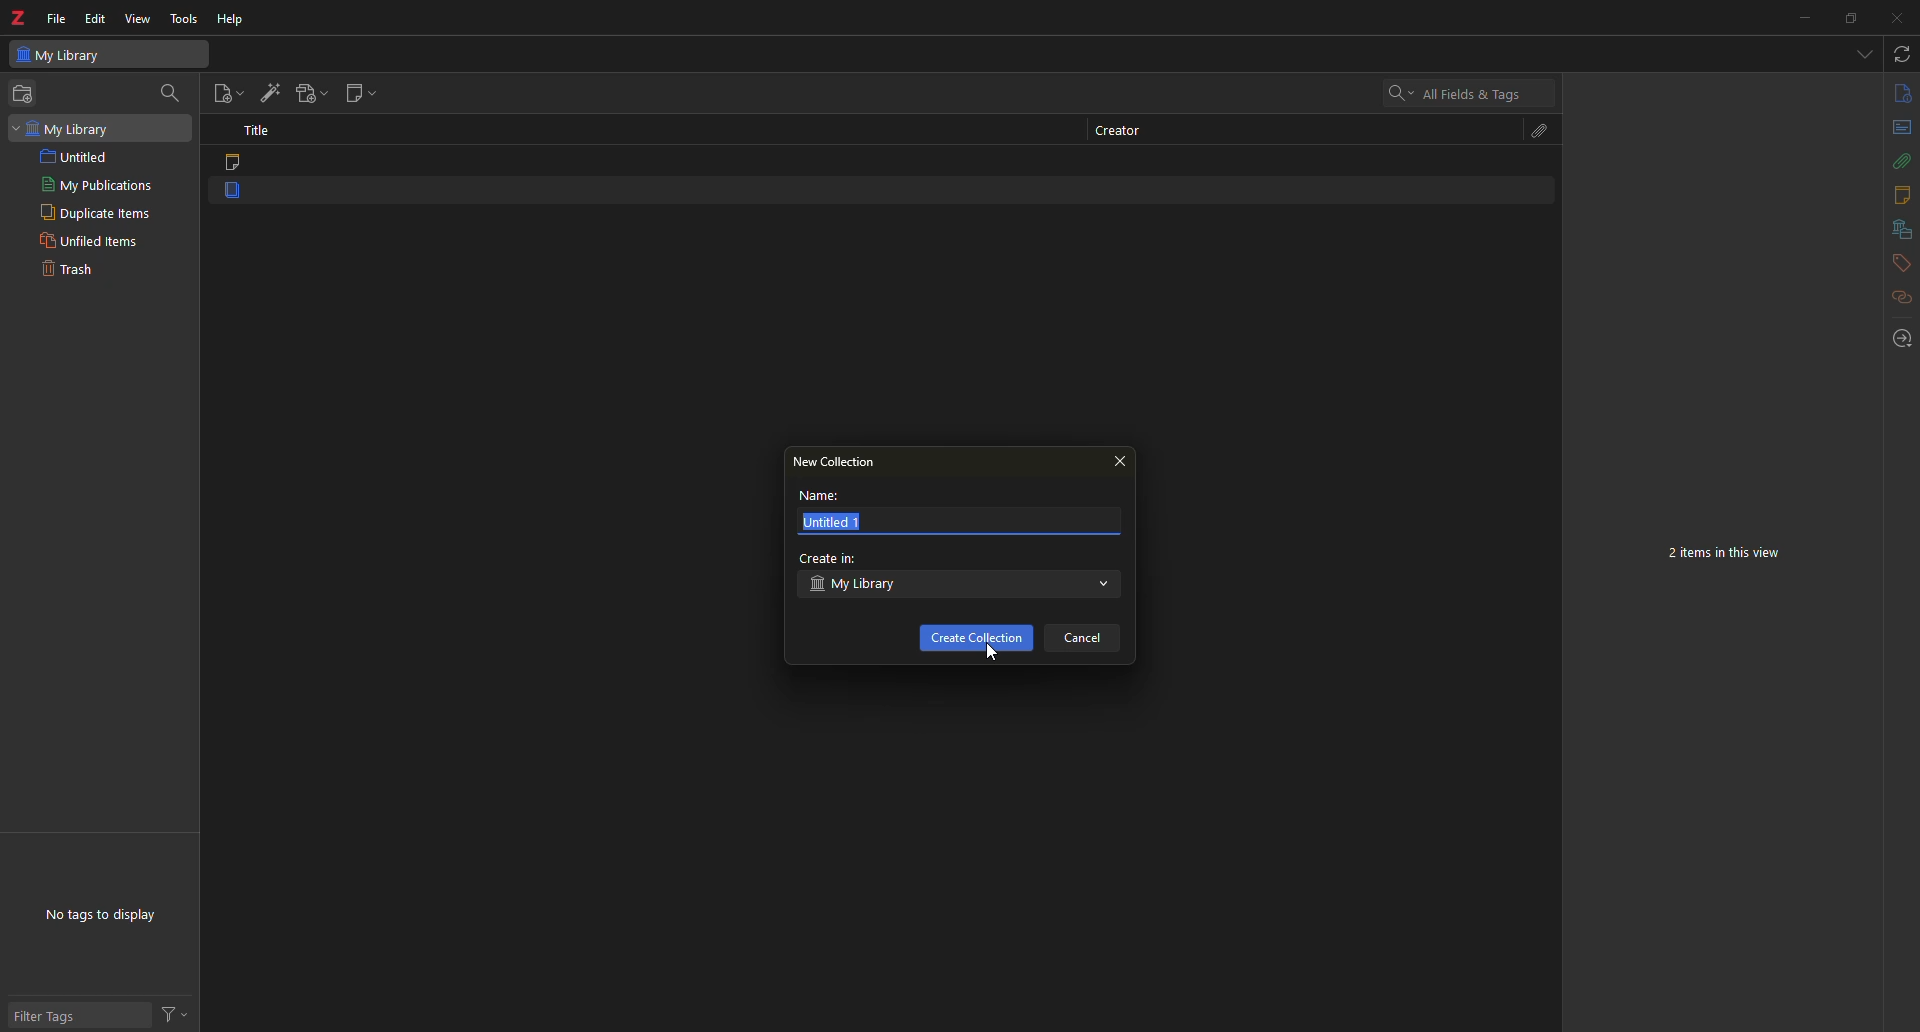 The height and width of the screenshot is (1032, 1920). I want to click on search all fields & tags, so click(1455, 94).